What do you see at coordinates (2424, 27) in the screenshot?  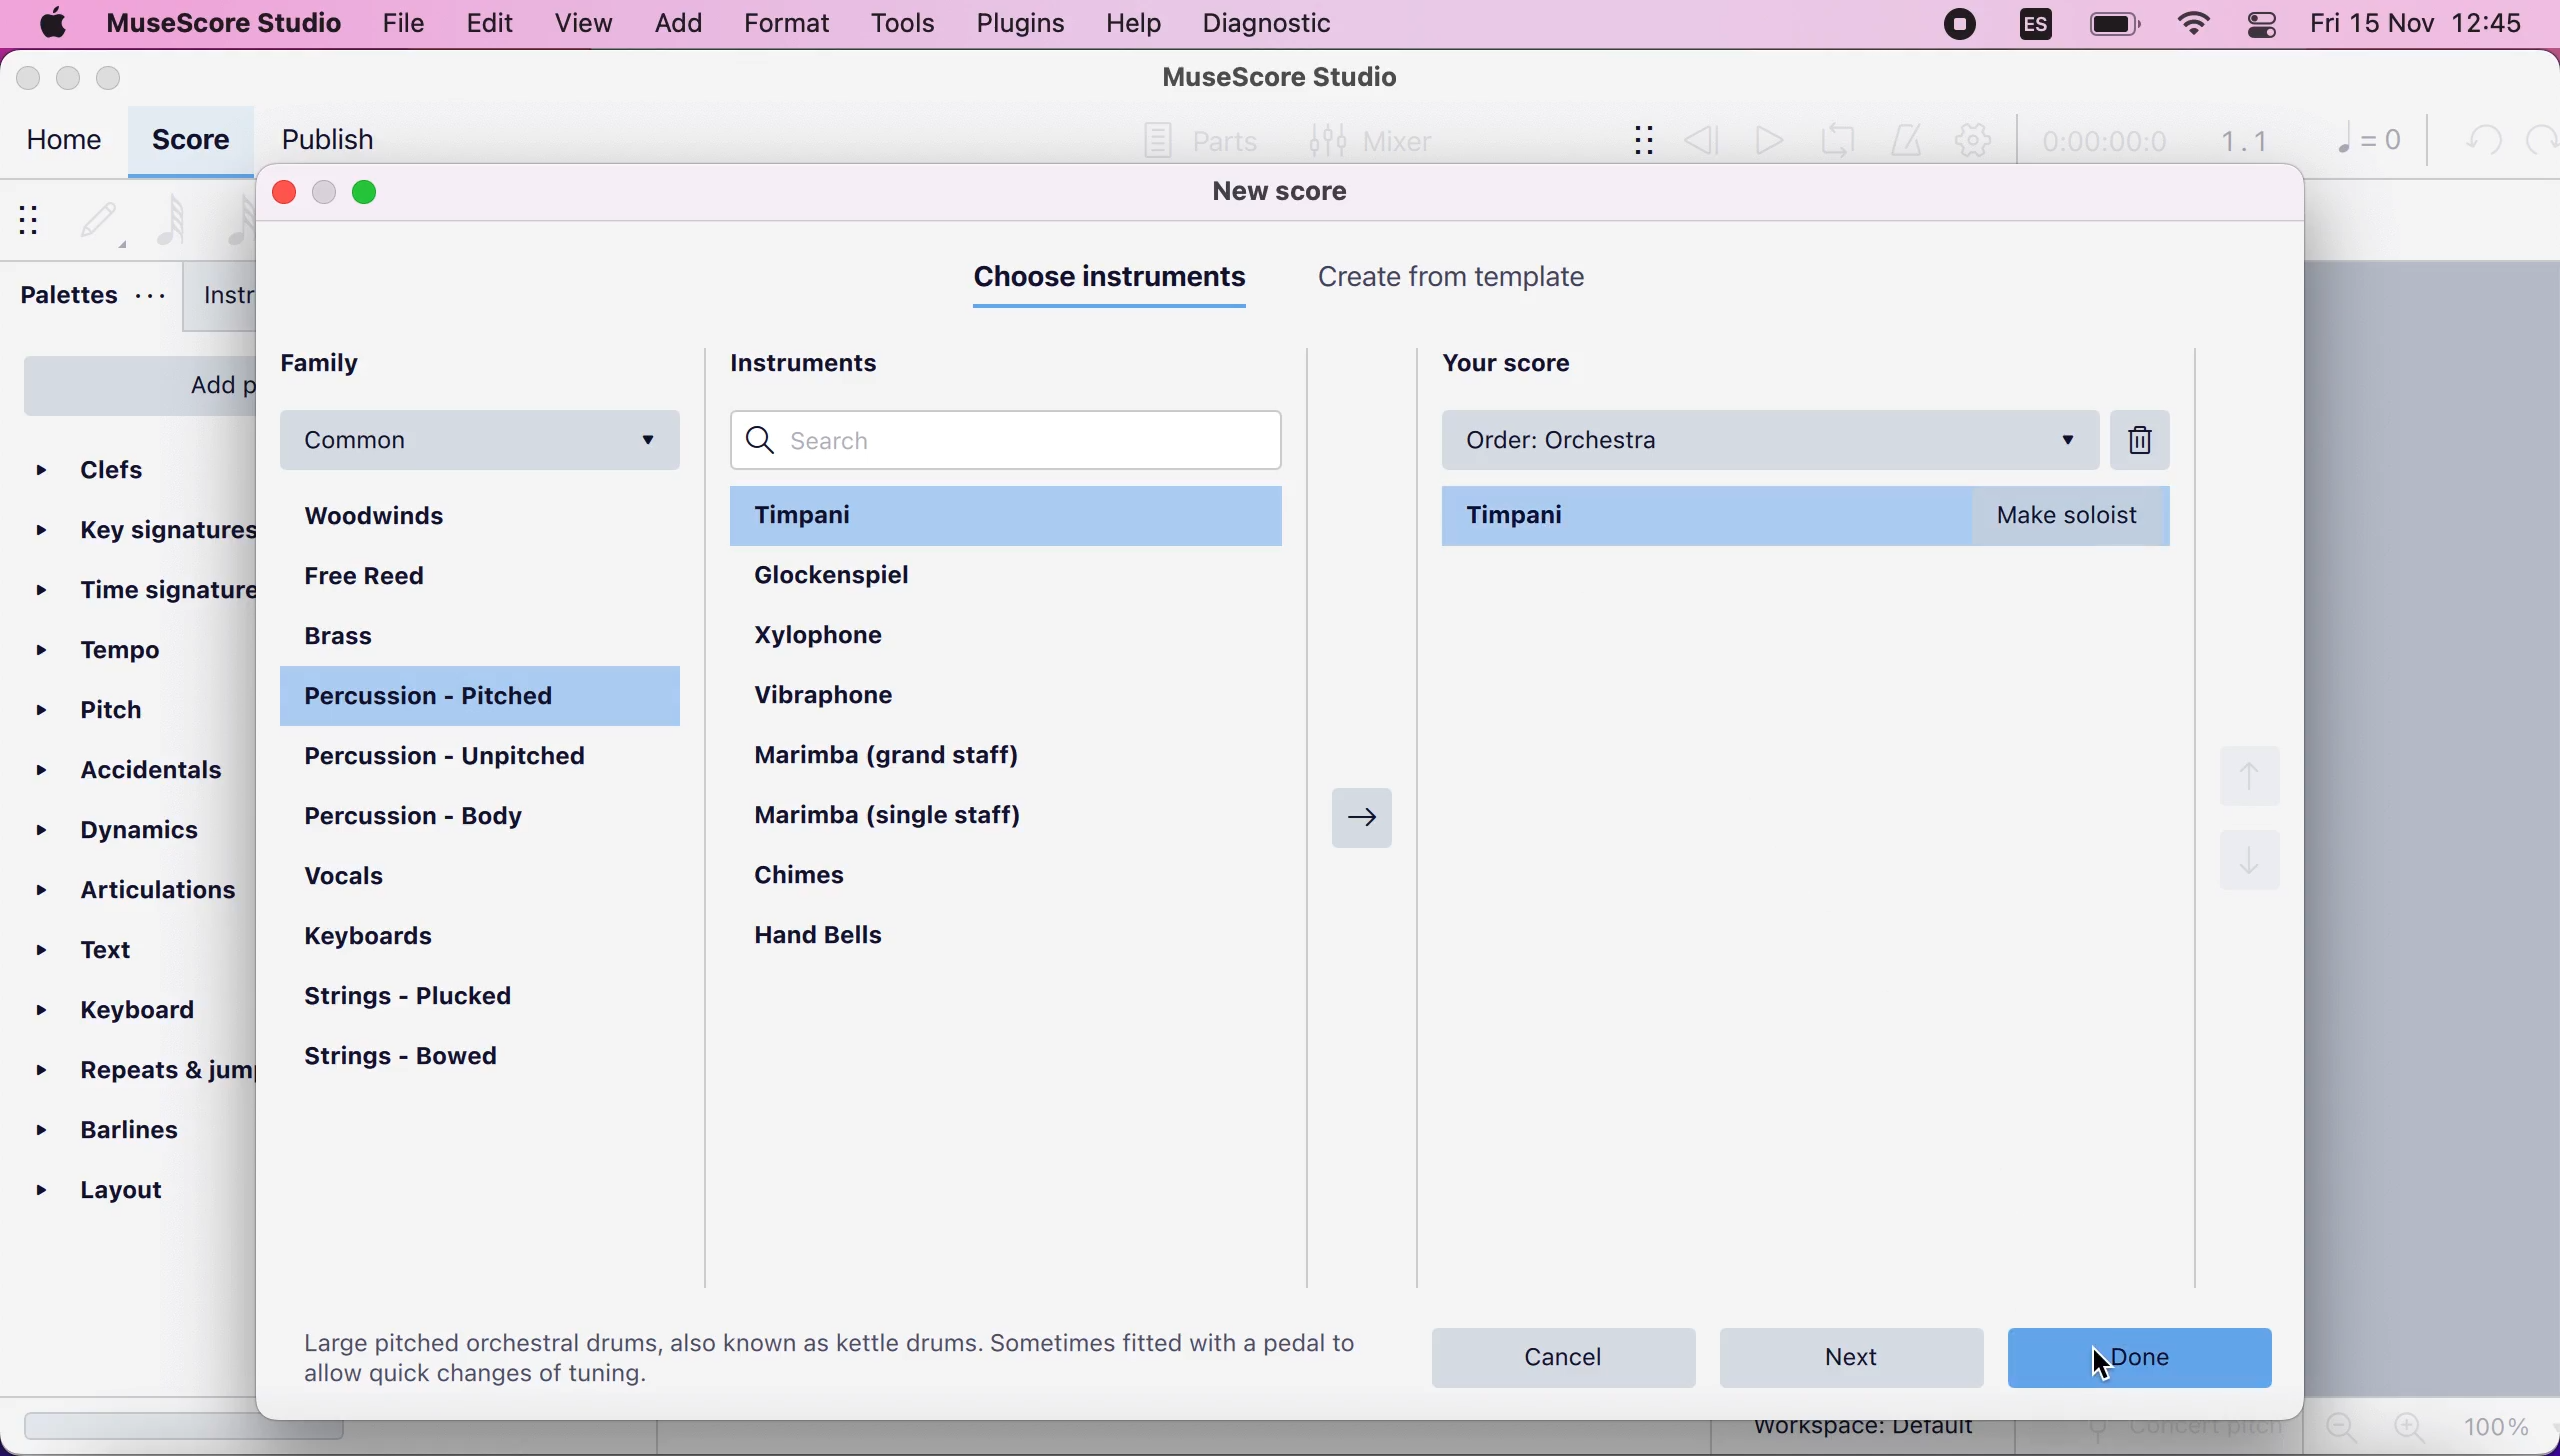 I see `Fri 15 Nov 12:44` at bounding box center [2424, 27].